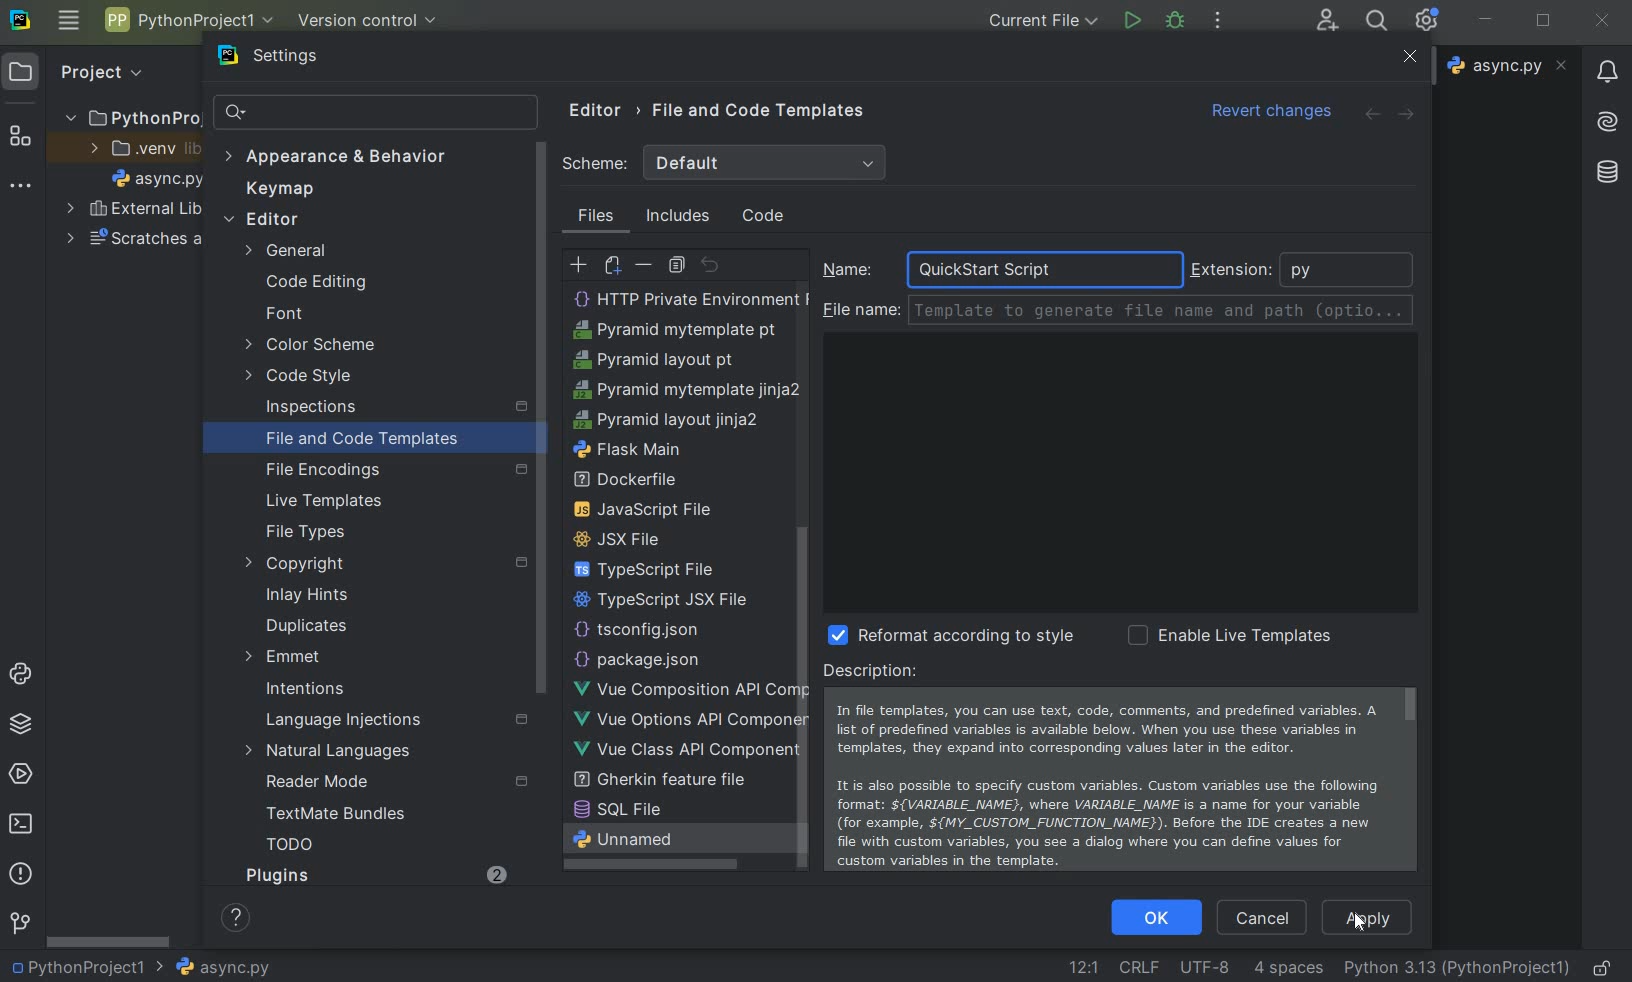  What do you see at coordinates (1160, 917) in the screenshot?
I see `ok` at bounding box center [1160, 917].